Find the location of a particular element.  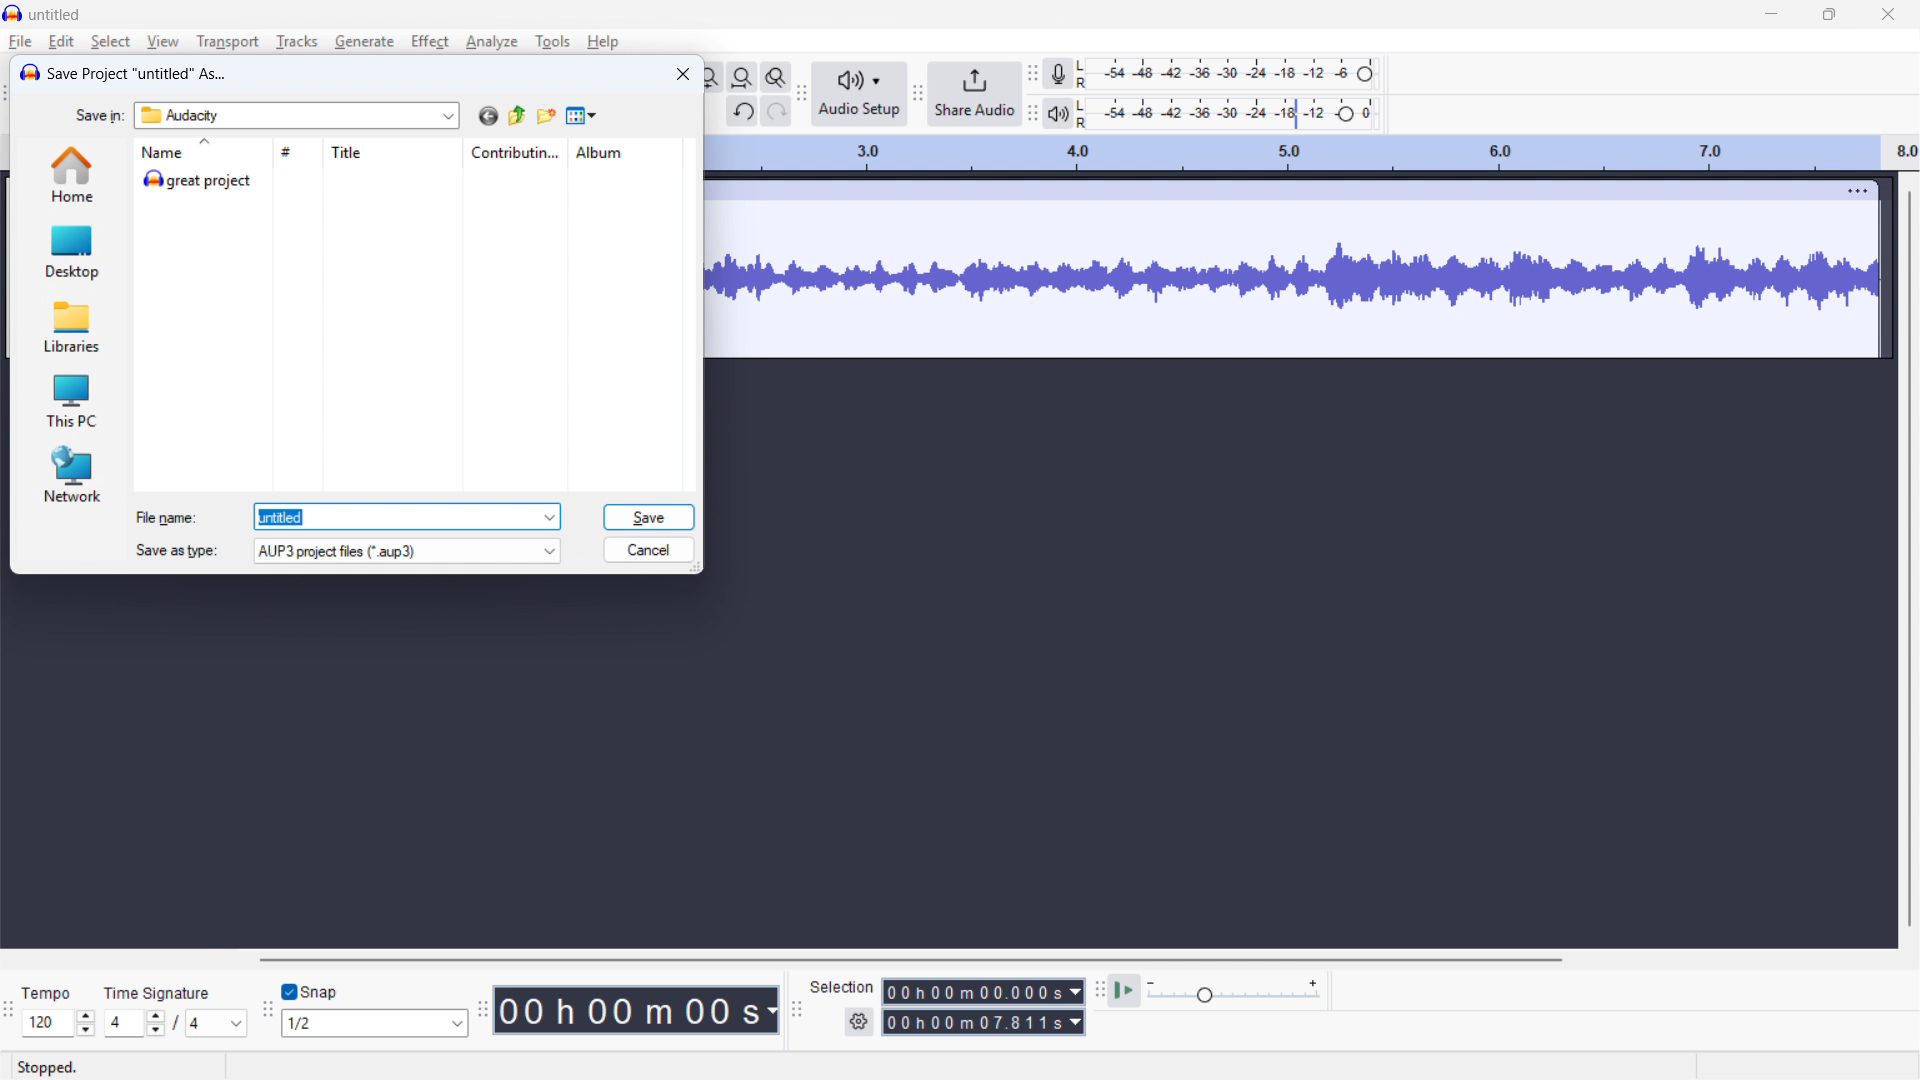

playback level is located at coordinates (1232, 113).